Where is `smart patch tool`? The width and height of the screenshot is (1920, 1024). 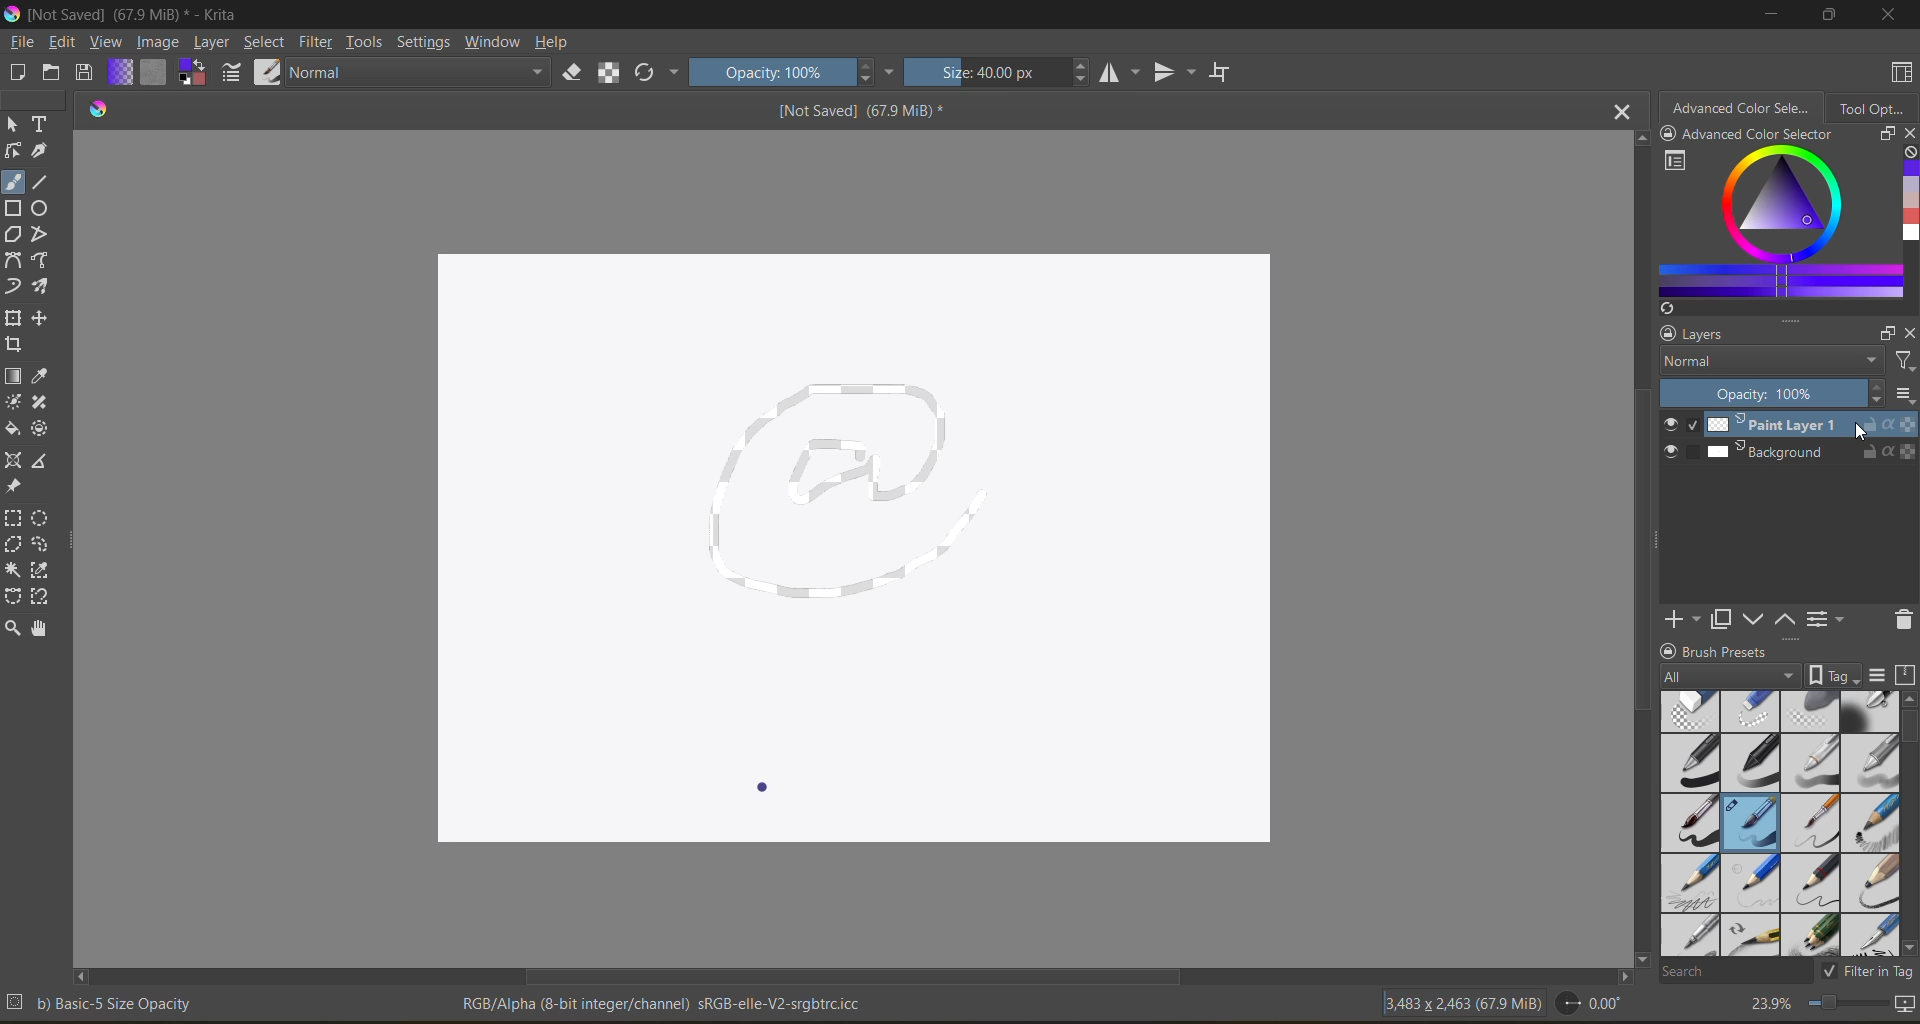 smart patch tool is located at coordinates (39, 403).